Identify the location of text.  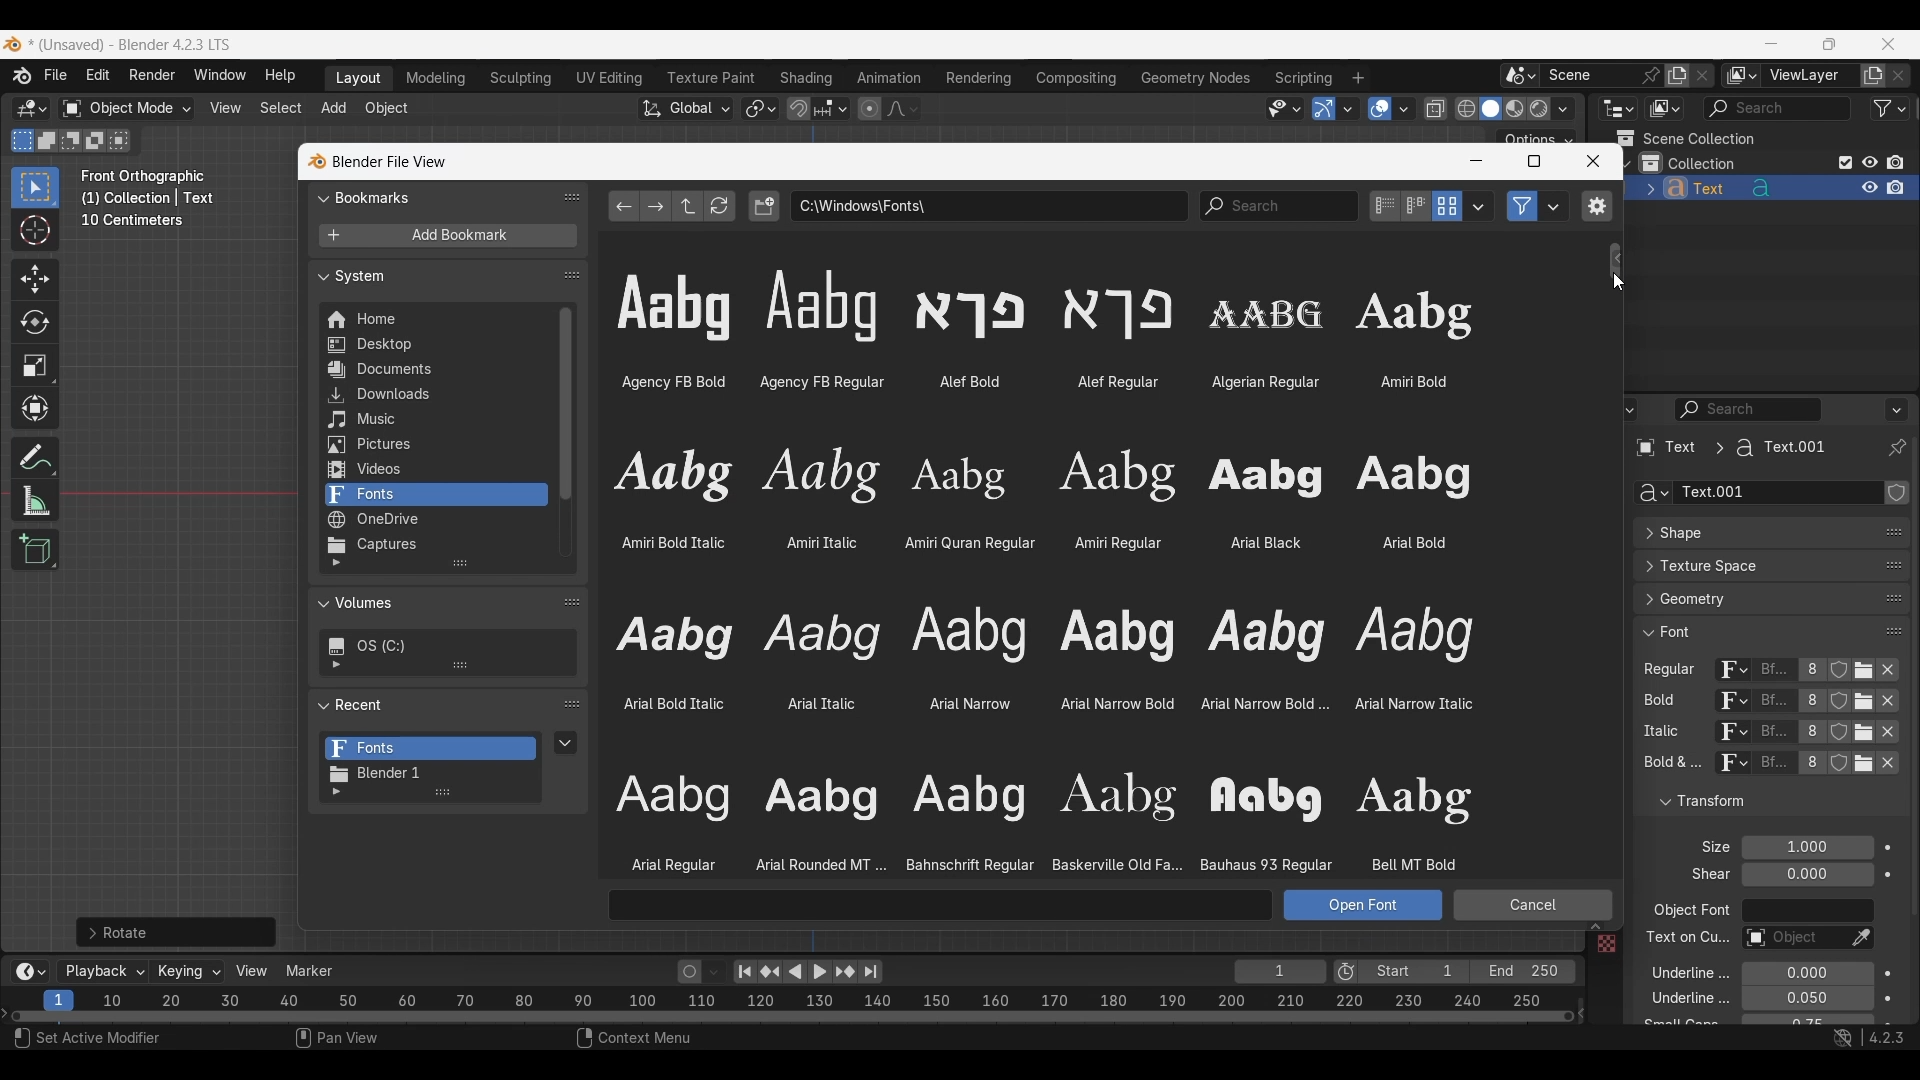
(1705, 875).